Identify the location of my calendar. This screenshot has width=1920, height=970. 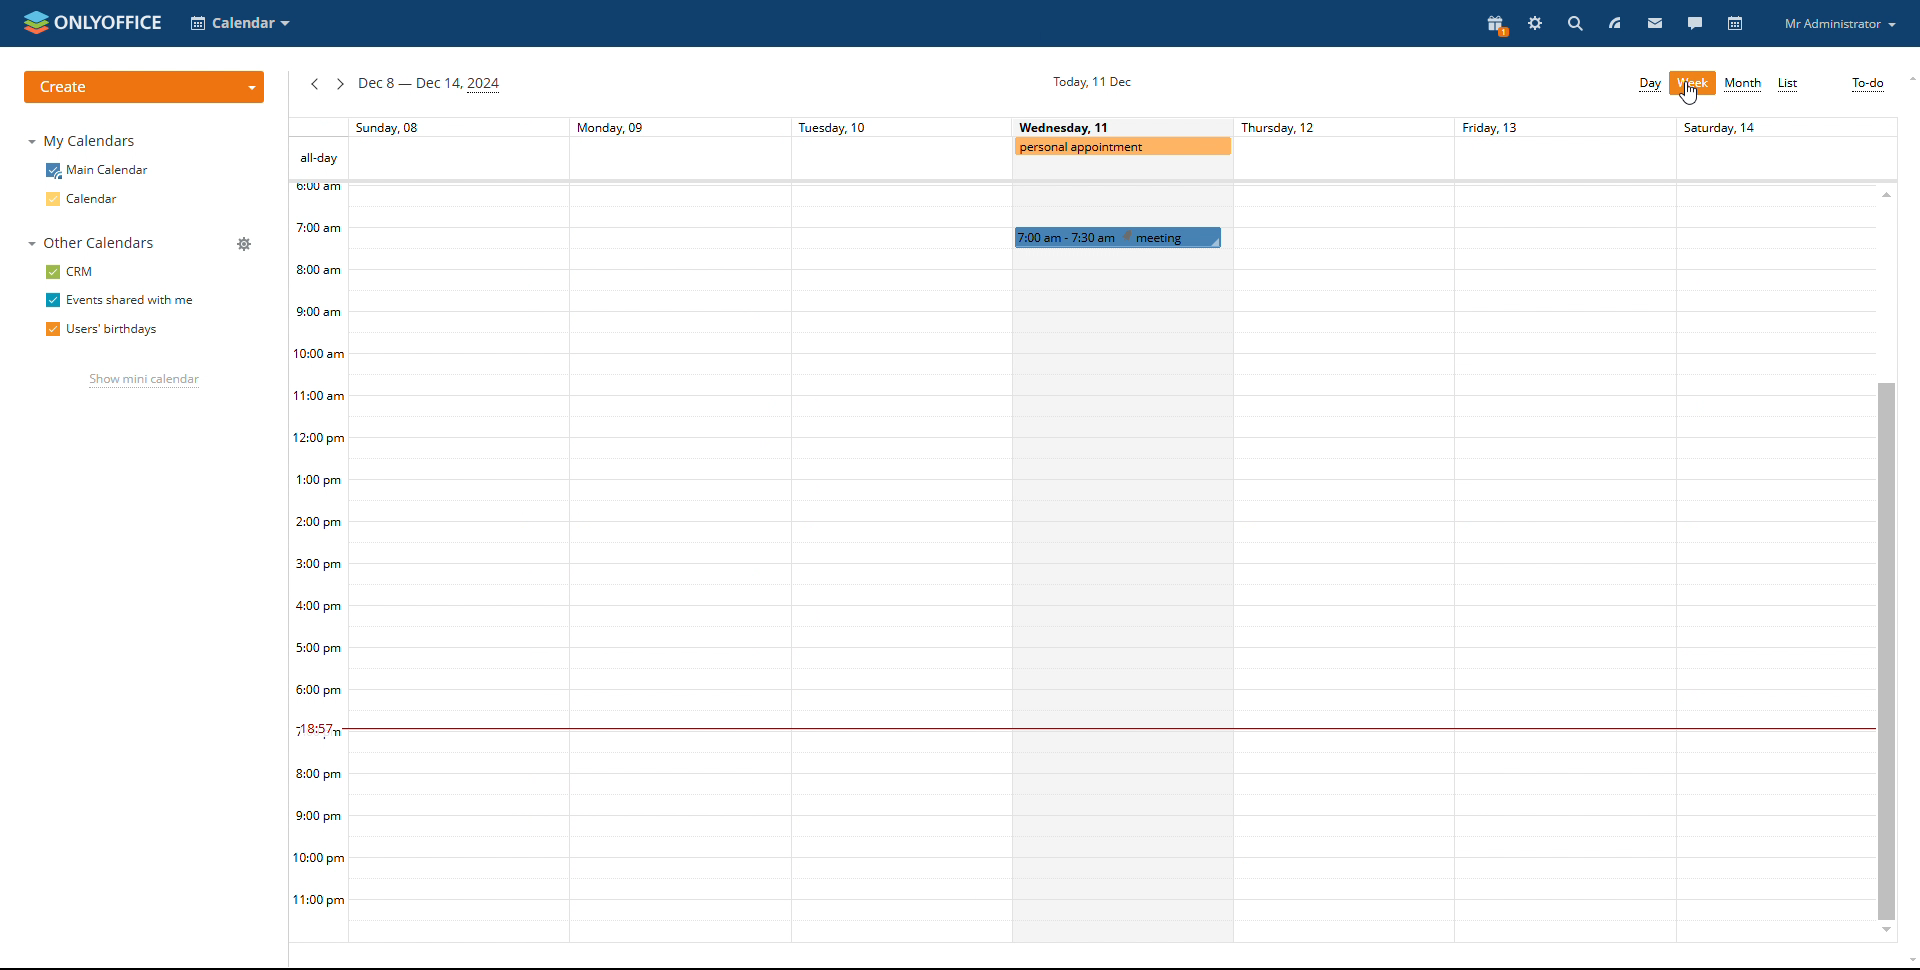
(85, 140).